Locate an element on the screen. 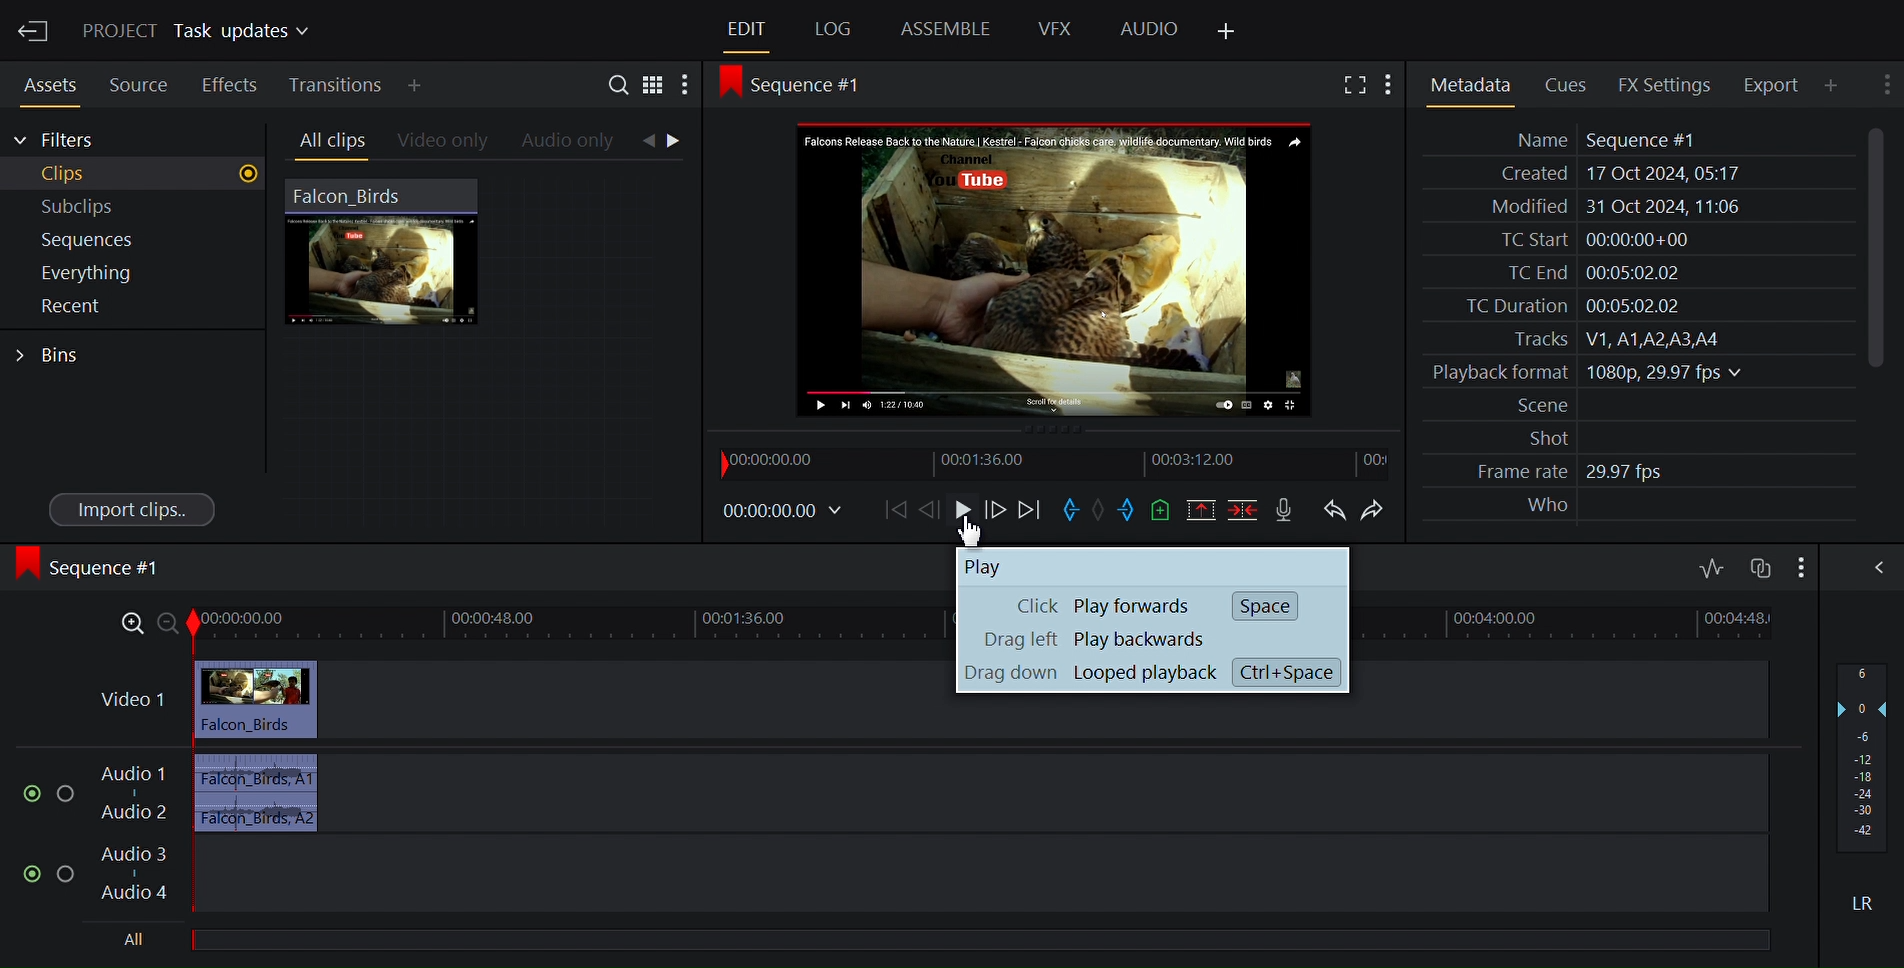 This screenshot has height=968, width=1904. Mute/unmute is located at coordinates (28, 872).